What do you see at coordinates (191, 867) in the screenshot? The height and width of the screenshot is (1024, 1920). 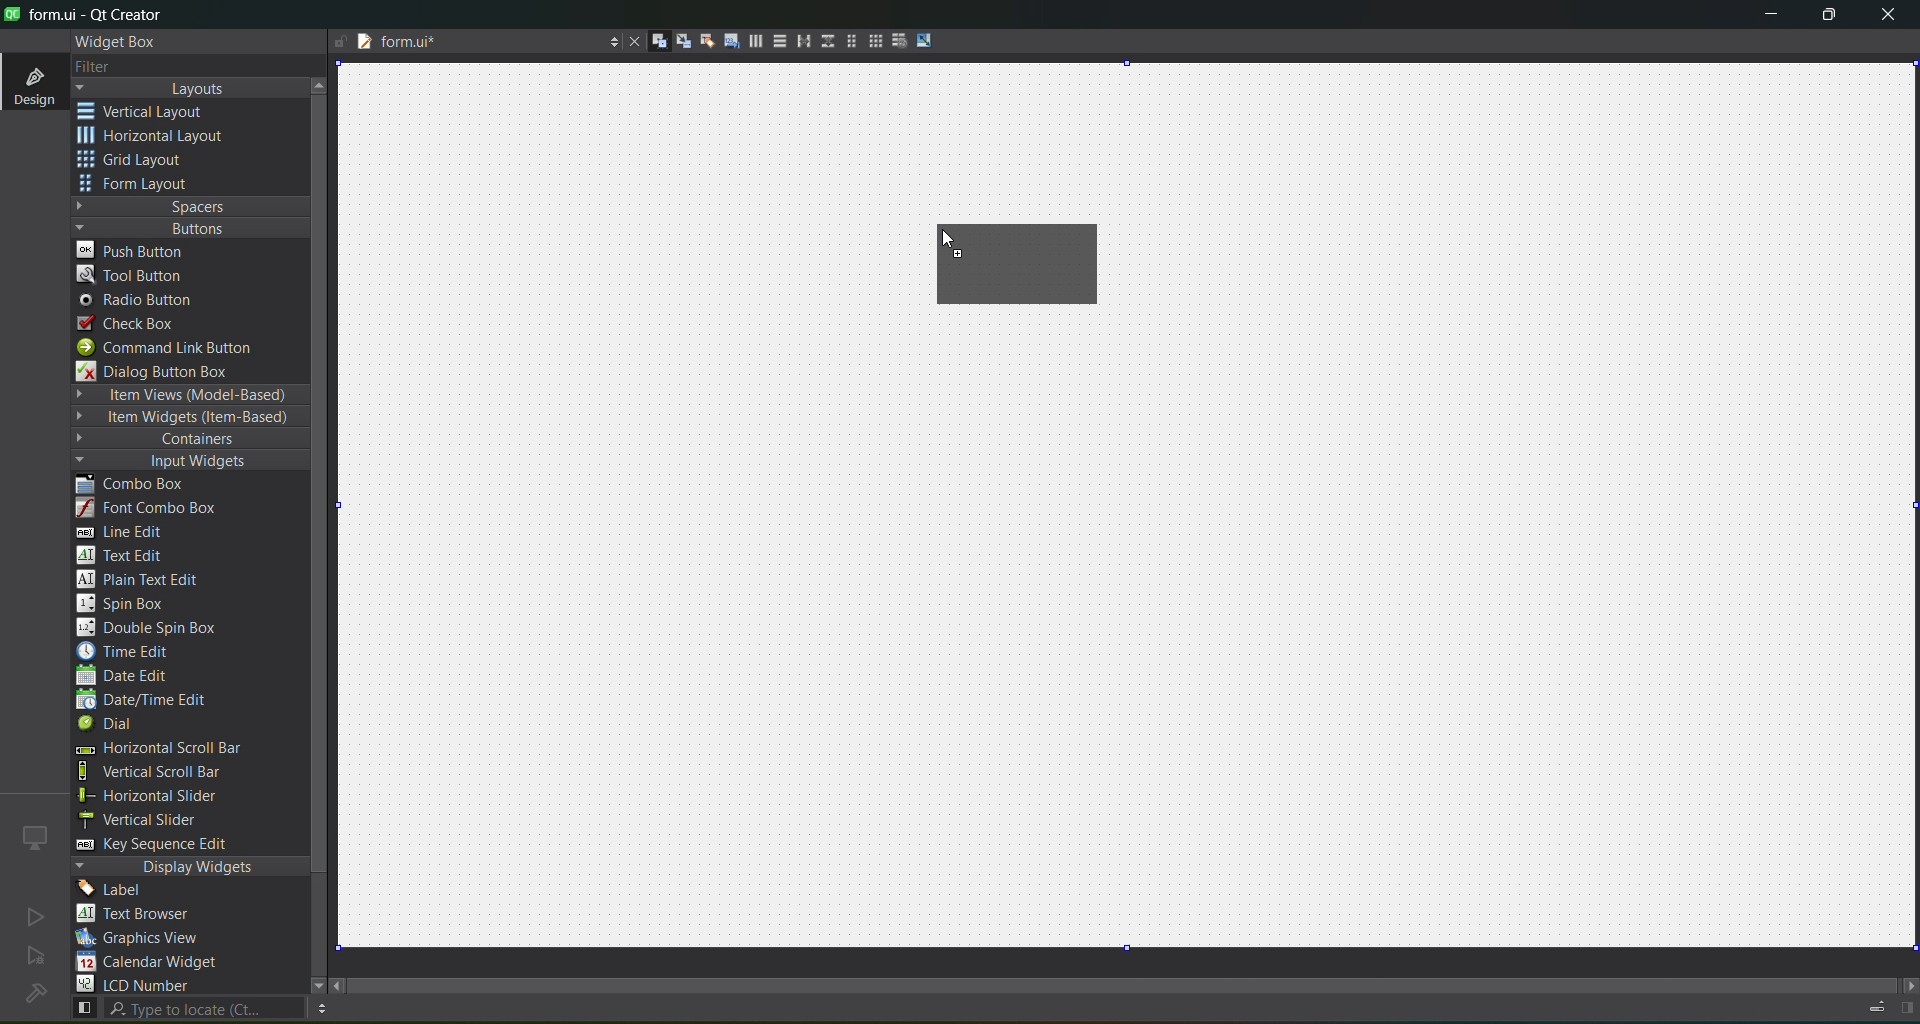 I see `display widgets` at bounding box center [191, 867].